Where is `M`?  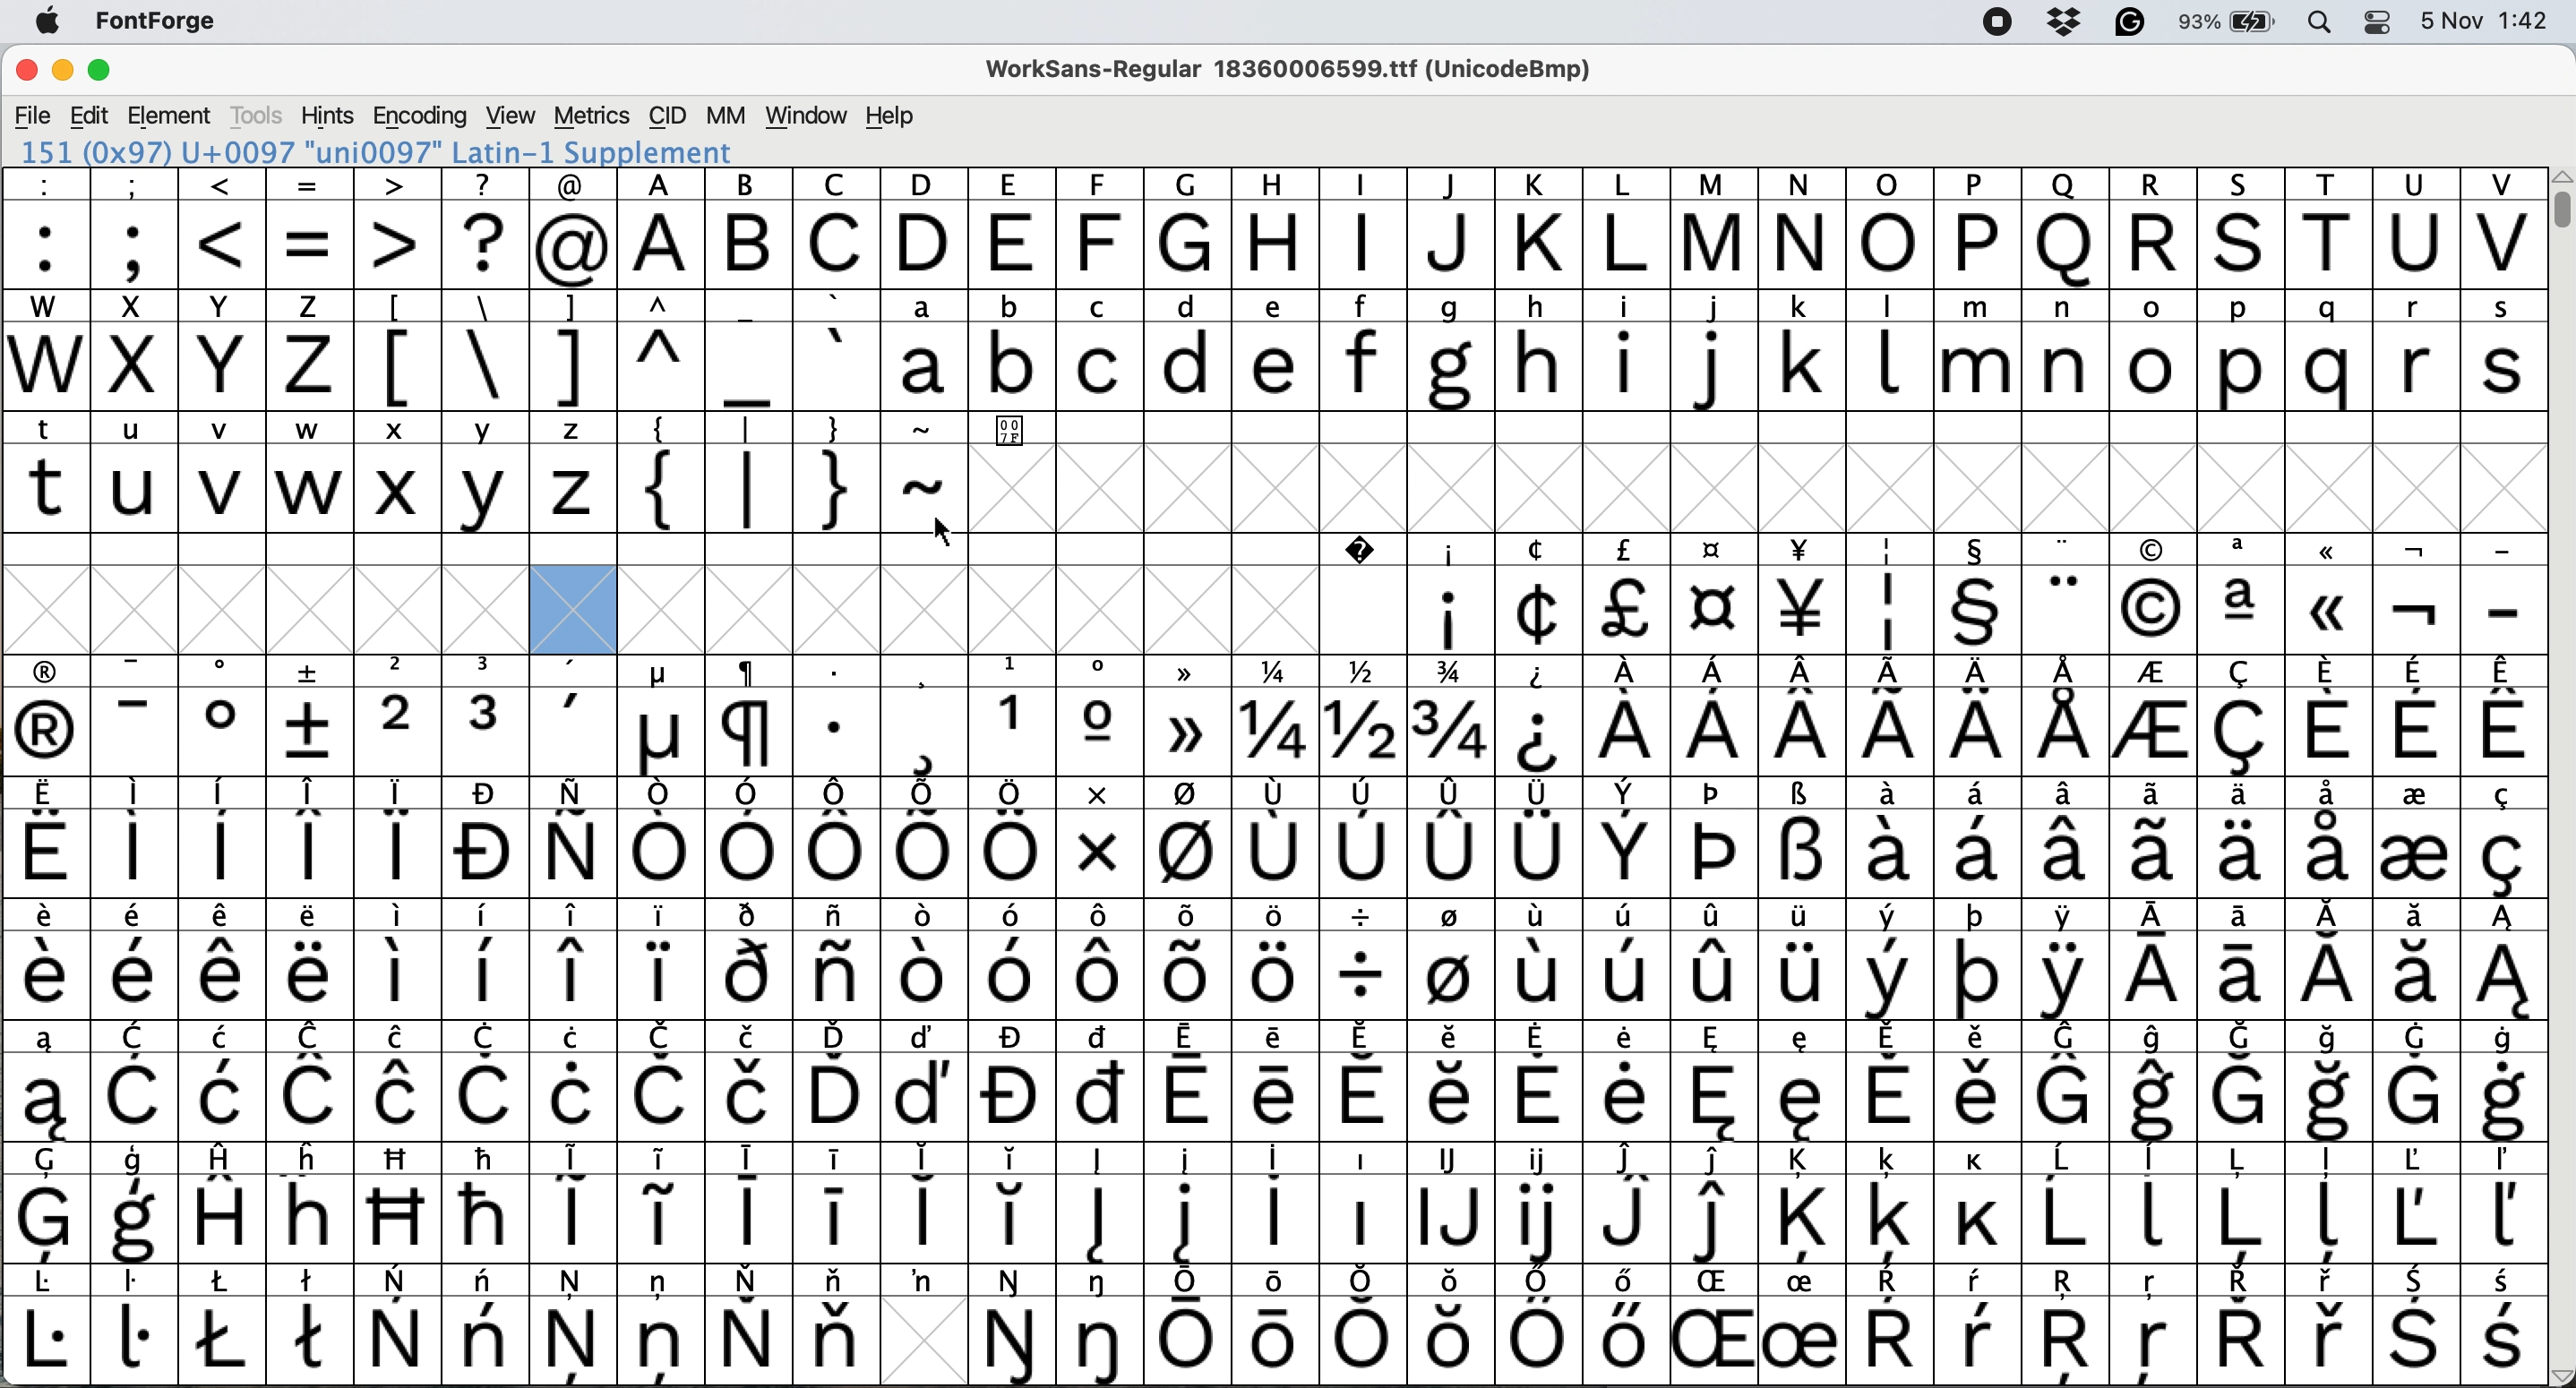 M is located at coordinates (1712, 228).